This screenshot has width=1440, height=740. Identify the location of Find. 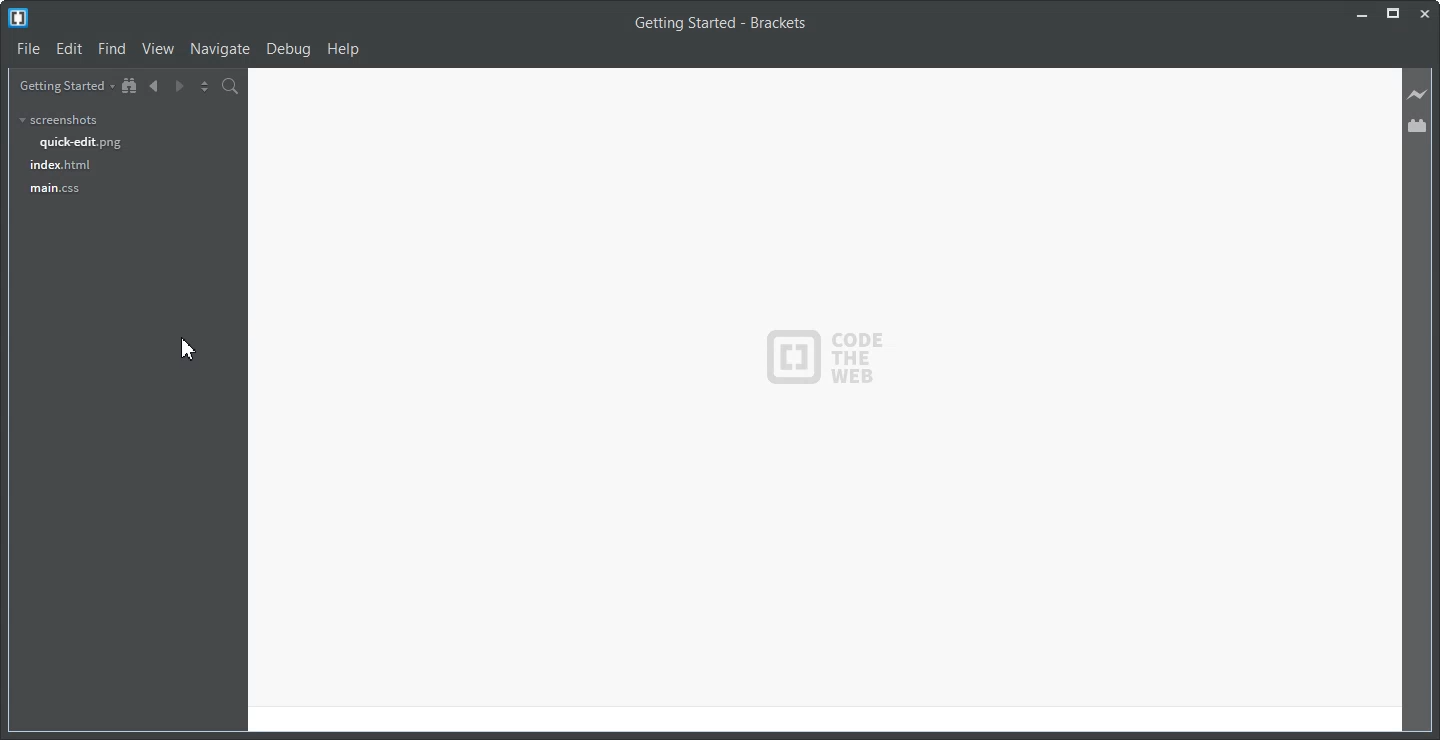
(112, 48).